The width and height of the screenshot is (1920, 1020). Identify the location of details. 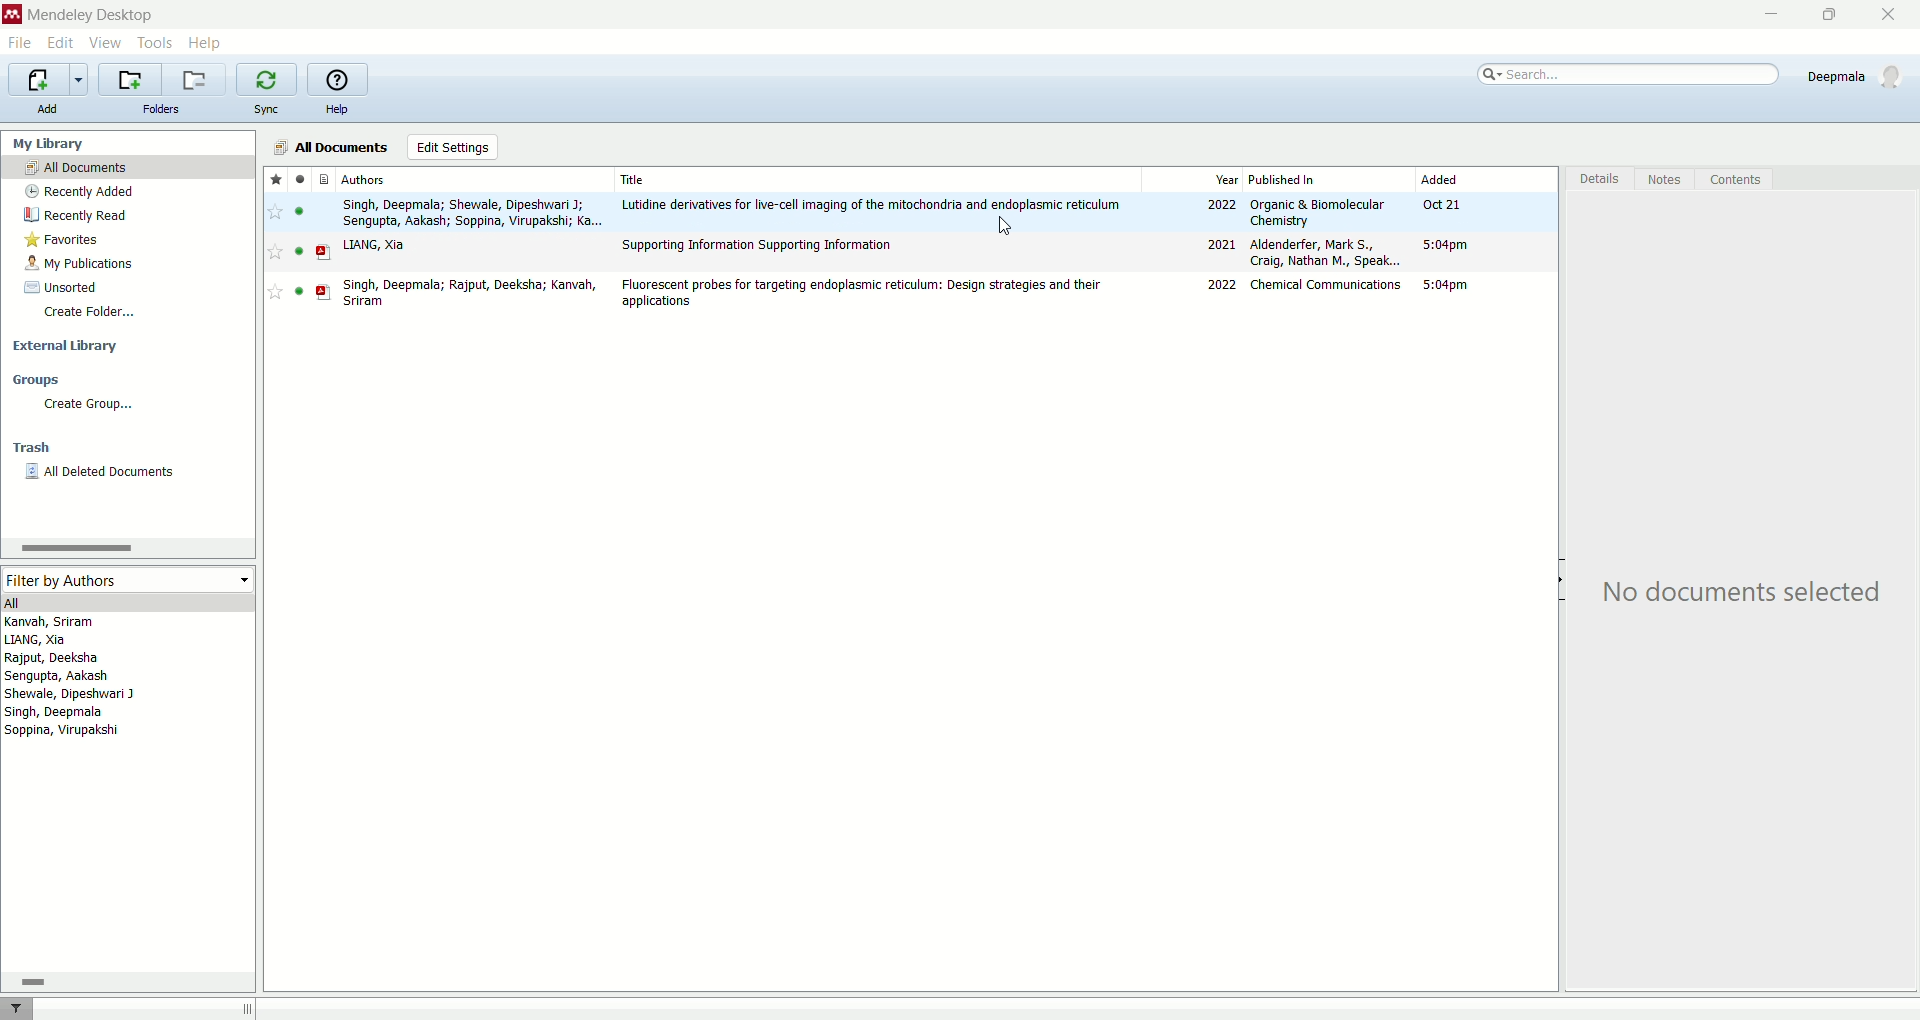
(1598, 179).